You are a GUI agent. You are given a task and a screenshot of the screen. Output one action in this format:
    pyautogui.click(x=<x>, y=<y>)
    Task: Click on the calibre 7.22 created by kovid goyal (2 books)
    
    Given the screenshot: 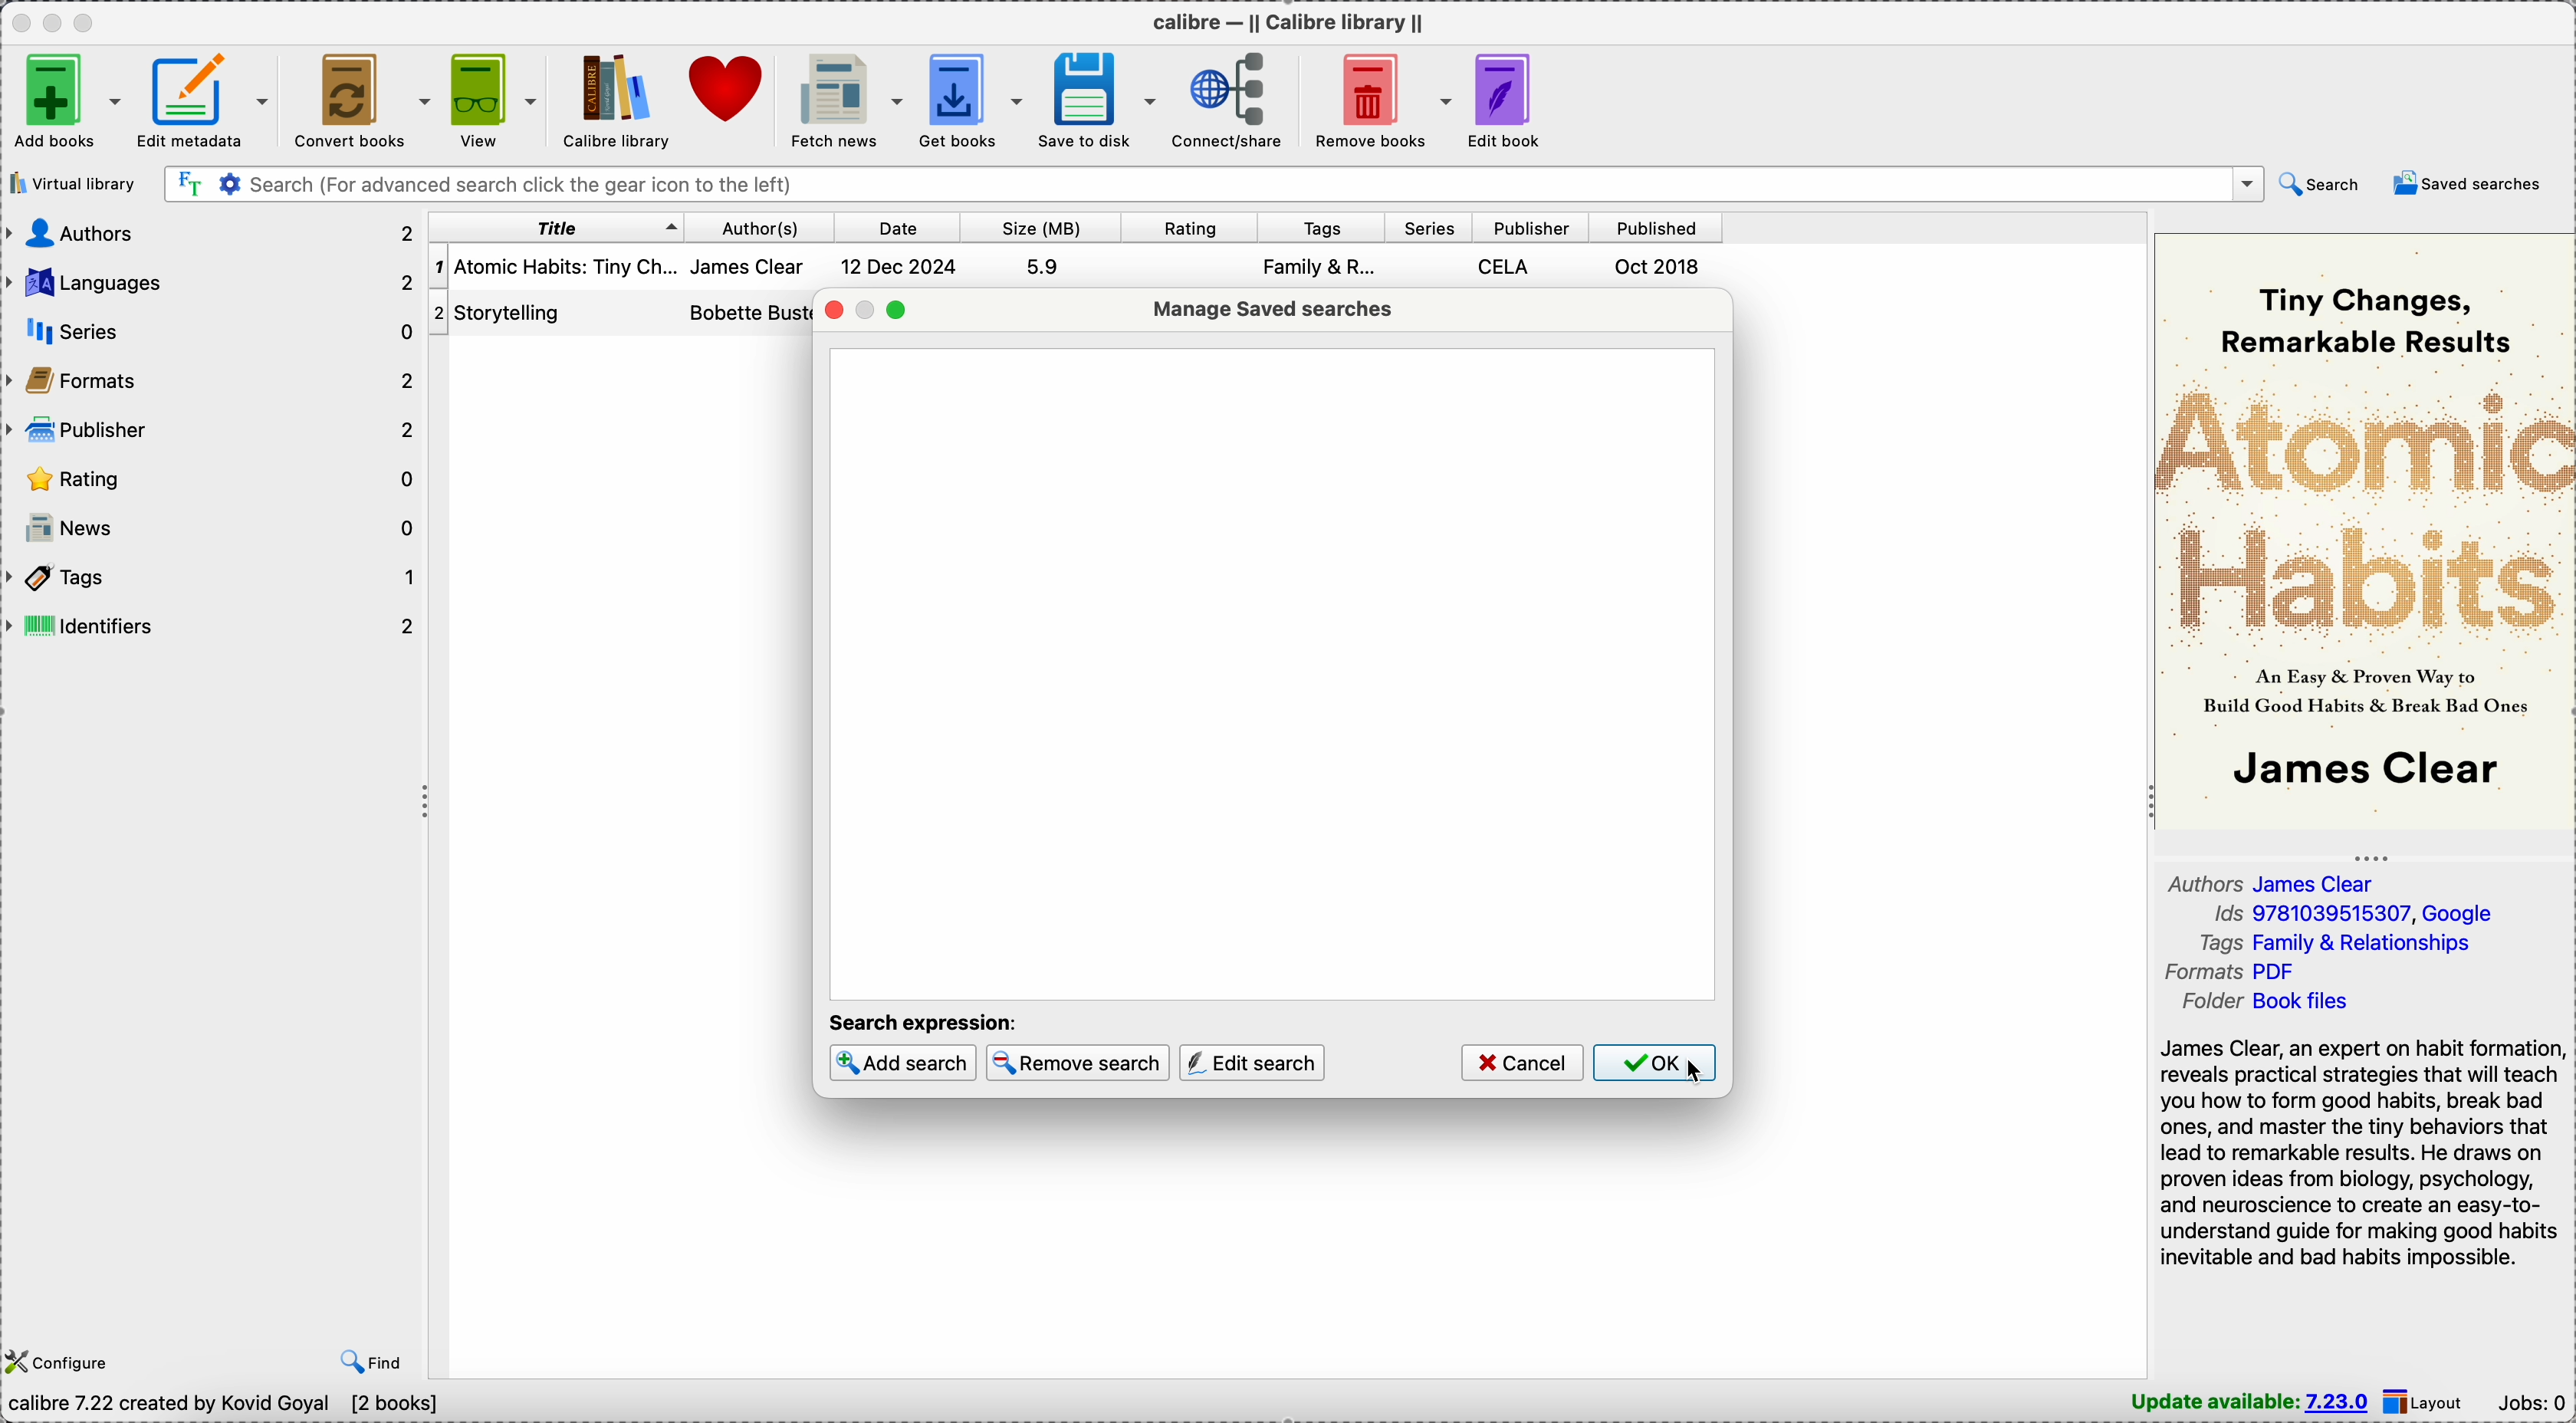 What is the action you would take?
    pyautogui.click(x=229, y=1406)
    